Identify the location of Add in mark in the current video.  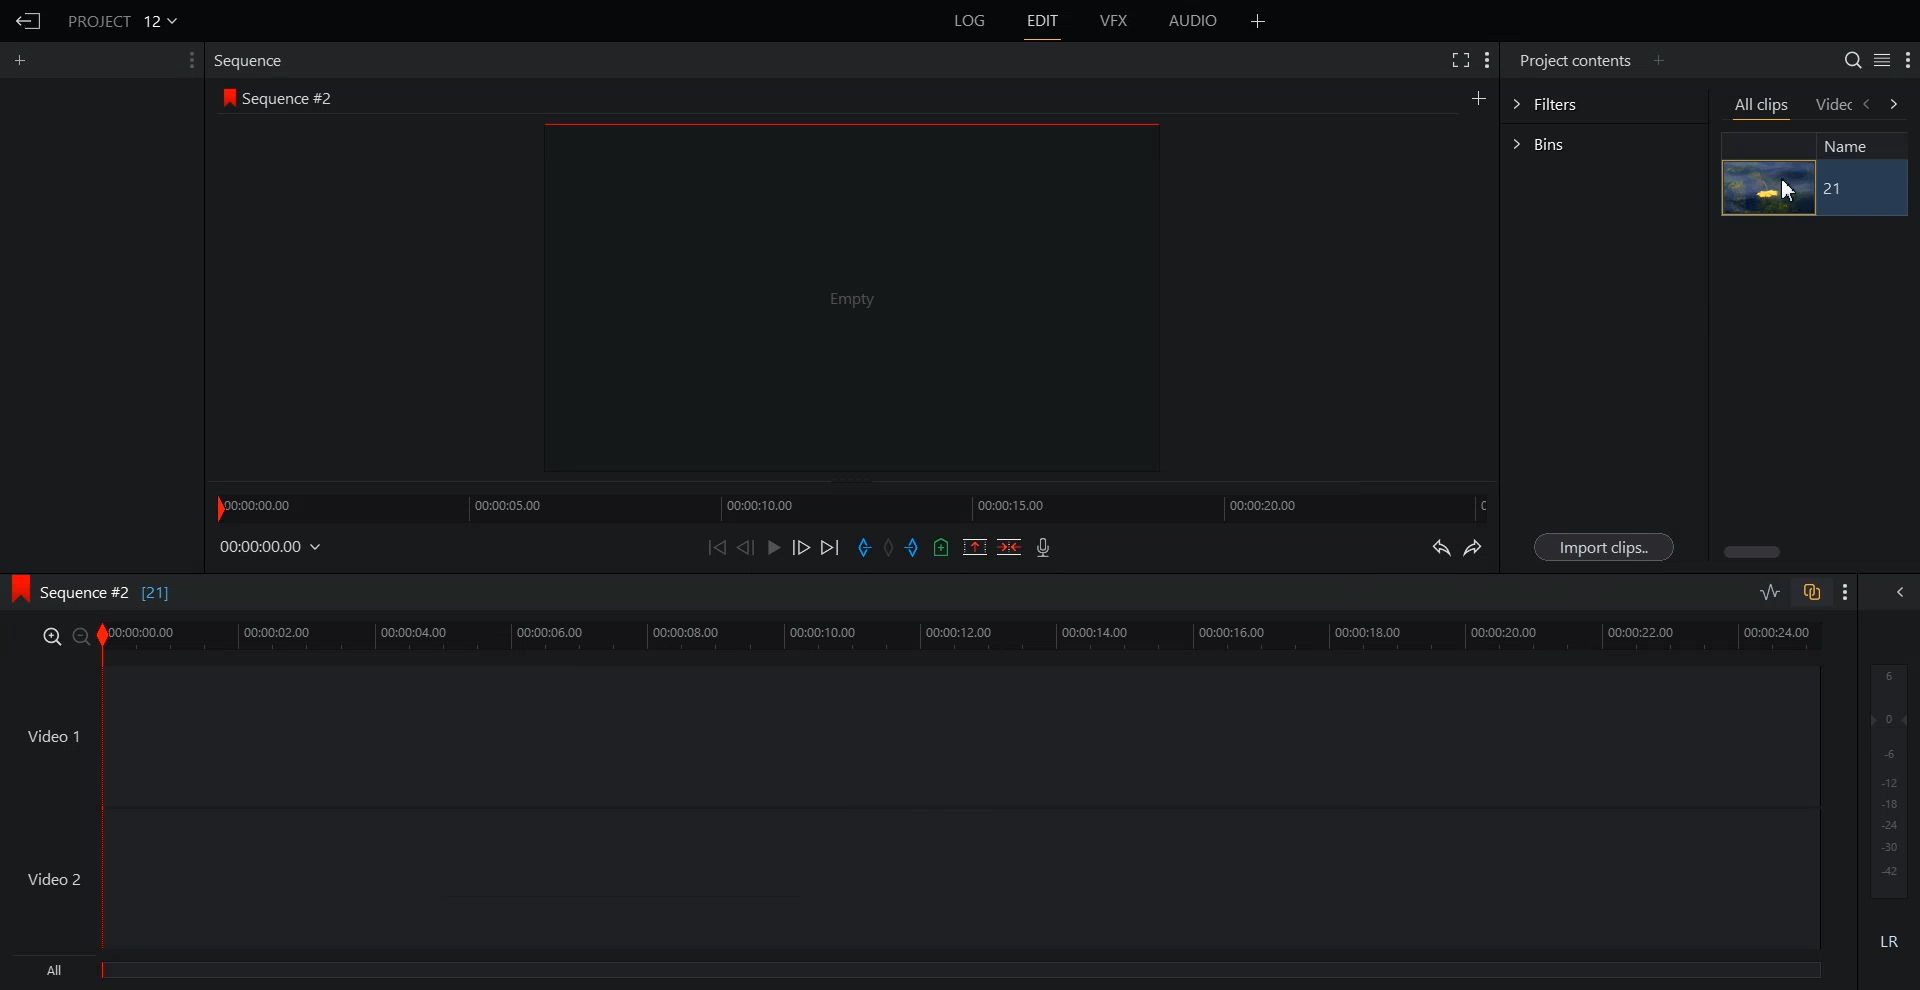
(864, 548).